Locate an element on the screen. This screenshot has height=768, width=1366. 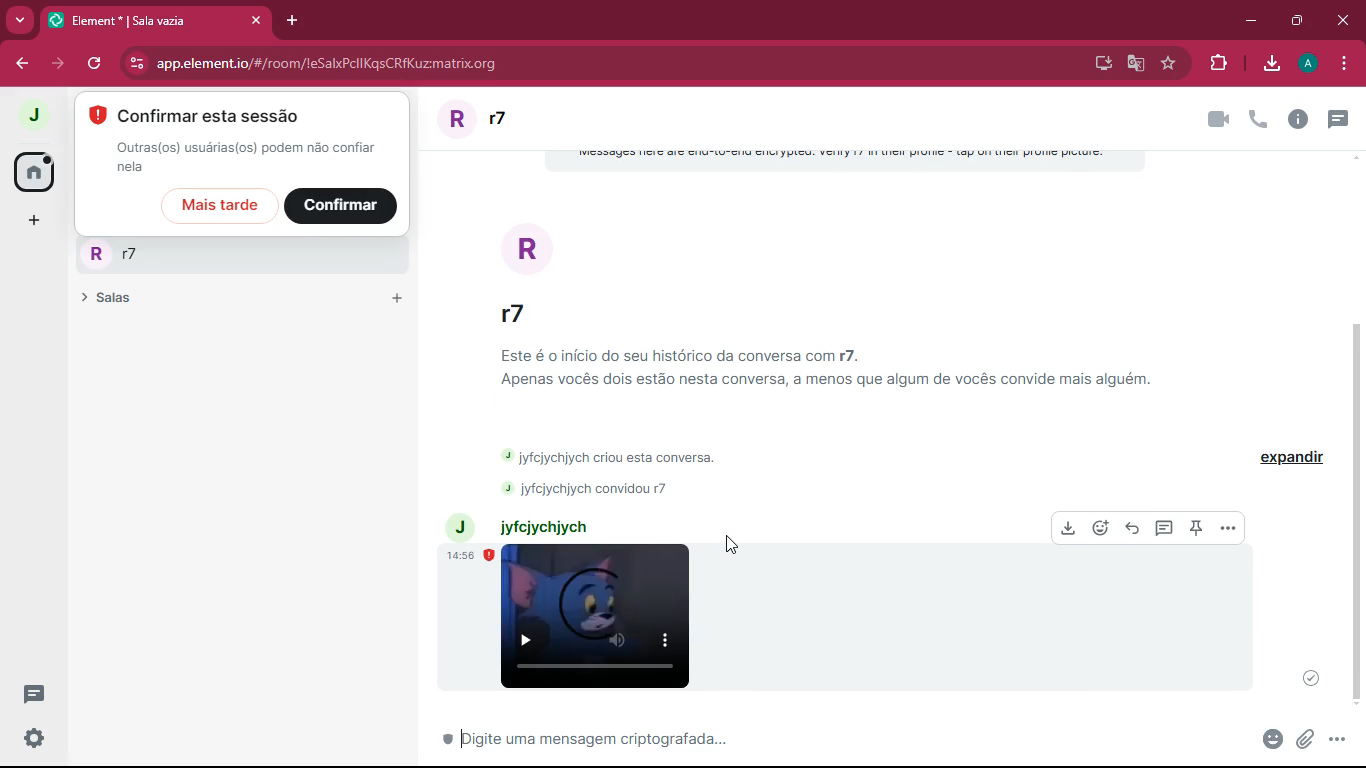
call is located at coordinates (1182, 119).